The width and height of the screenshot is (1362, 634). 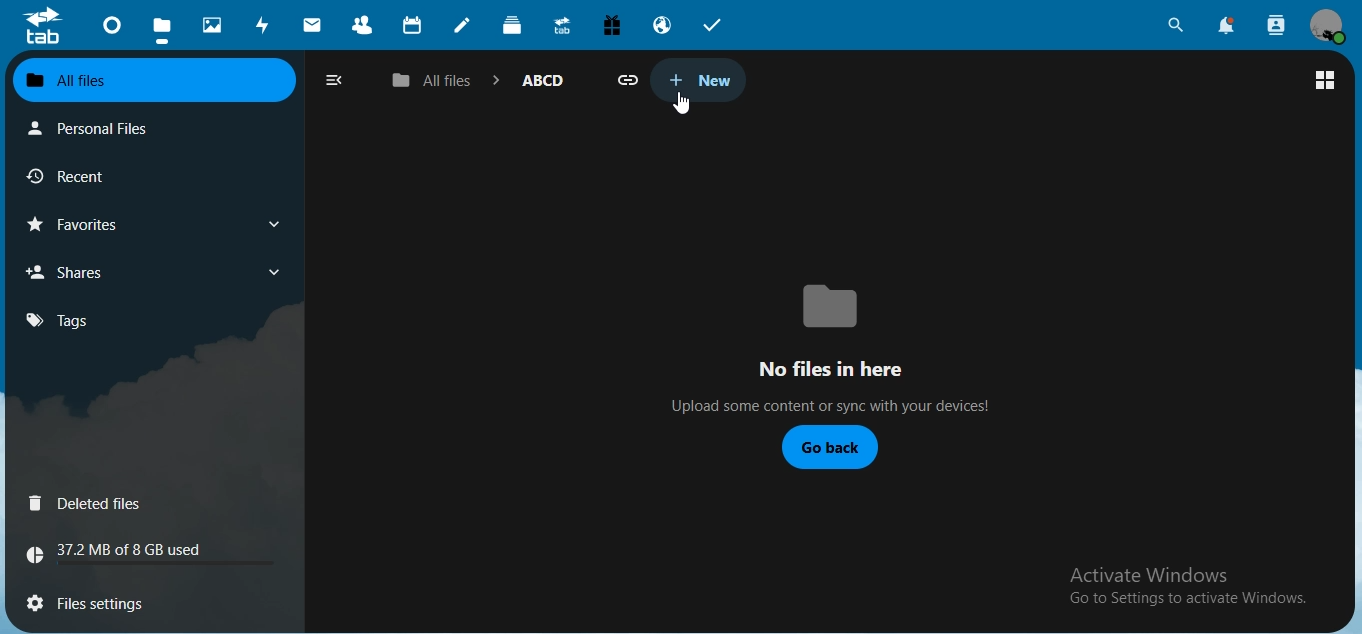 What do you see at coordinates (58, 321) in the screenshot?
I see `tags` at bounding box center [58, 321].